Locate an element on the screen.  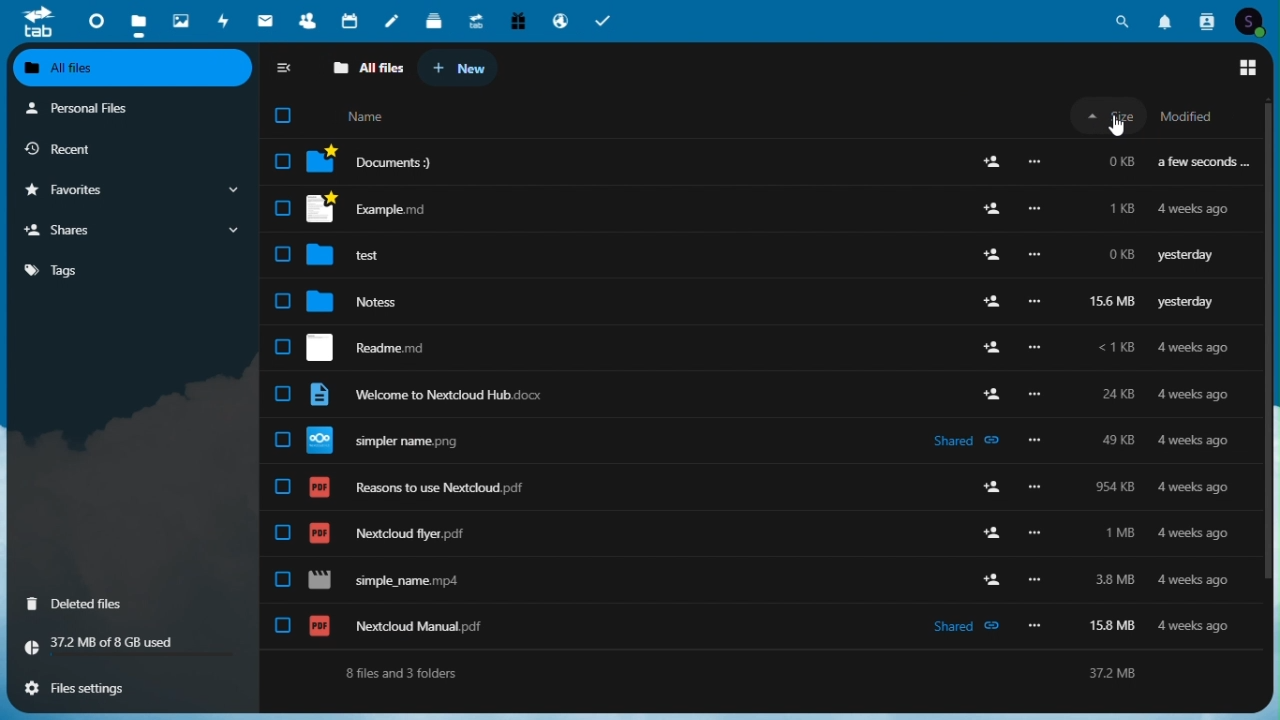
Storage is located at coordinates (124, 649).